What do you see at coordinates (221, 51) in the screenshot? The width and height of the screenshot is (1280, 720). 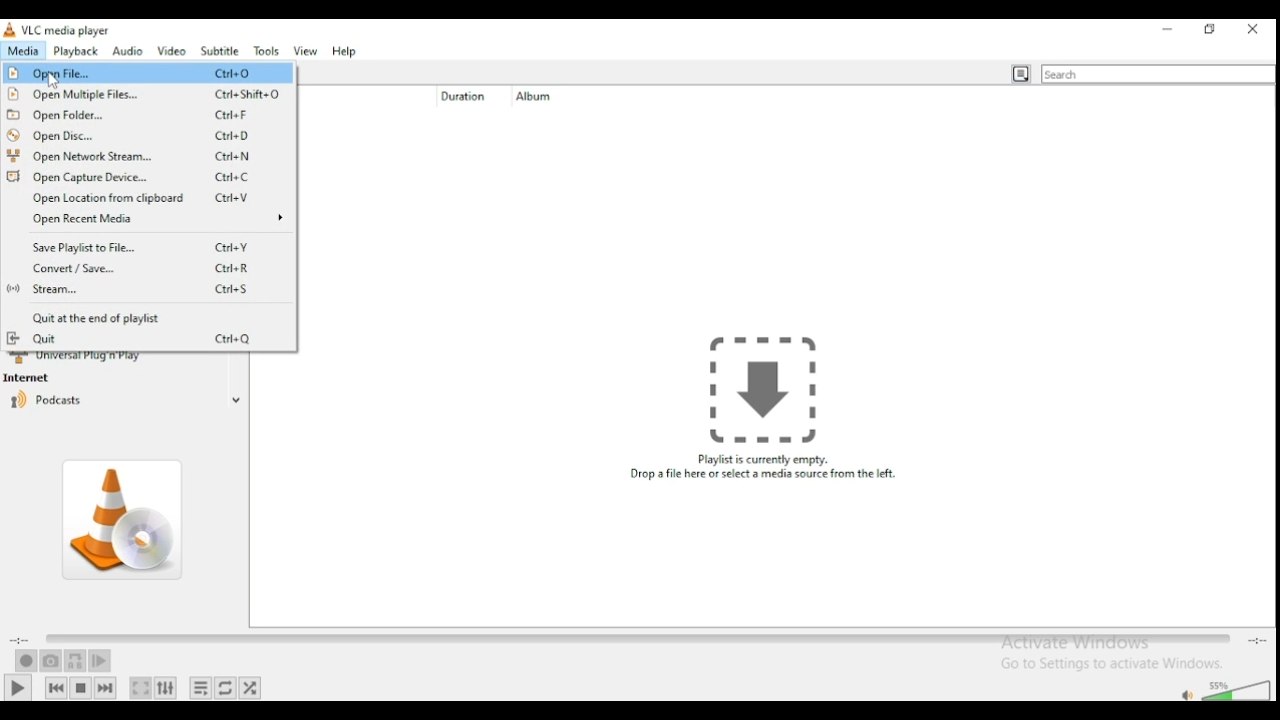 I see `subtitle` at bounding box center [221, 51].